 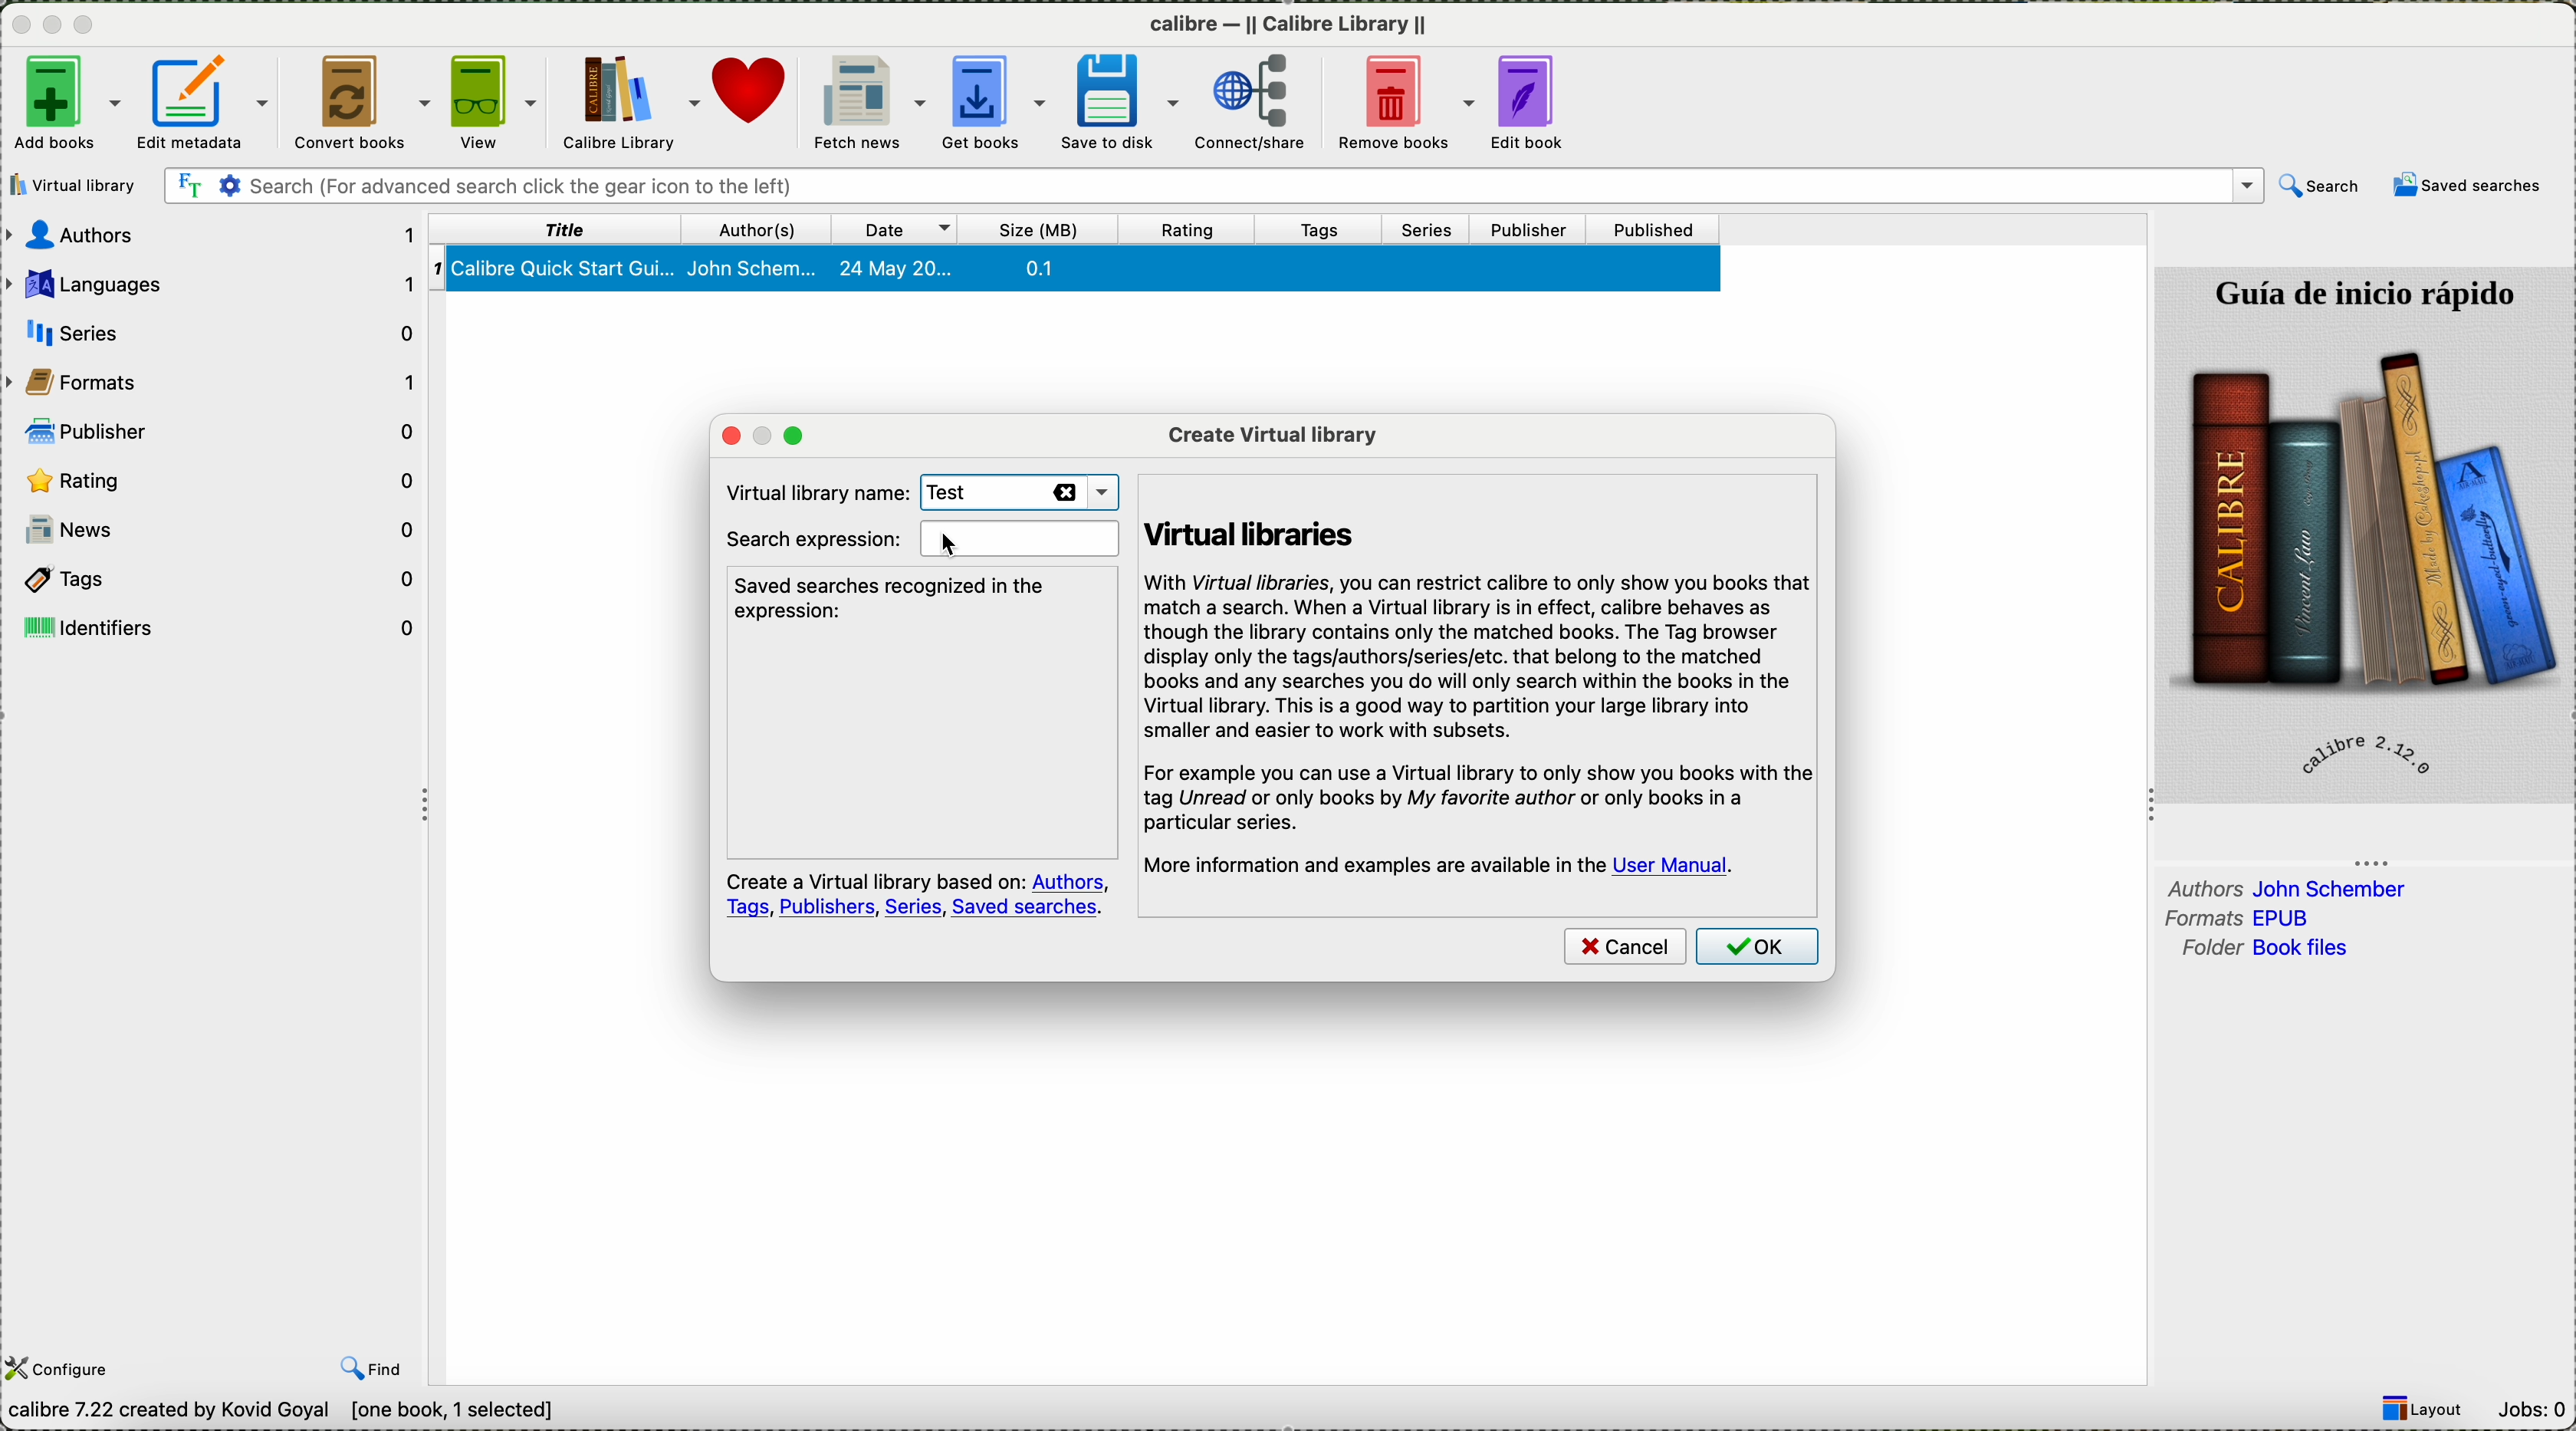 What do you see at coordinates (951, 544) in the screenshot?
I see `click` at bounding box center [951, 544].